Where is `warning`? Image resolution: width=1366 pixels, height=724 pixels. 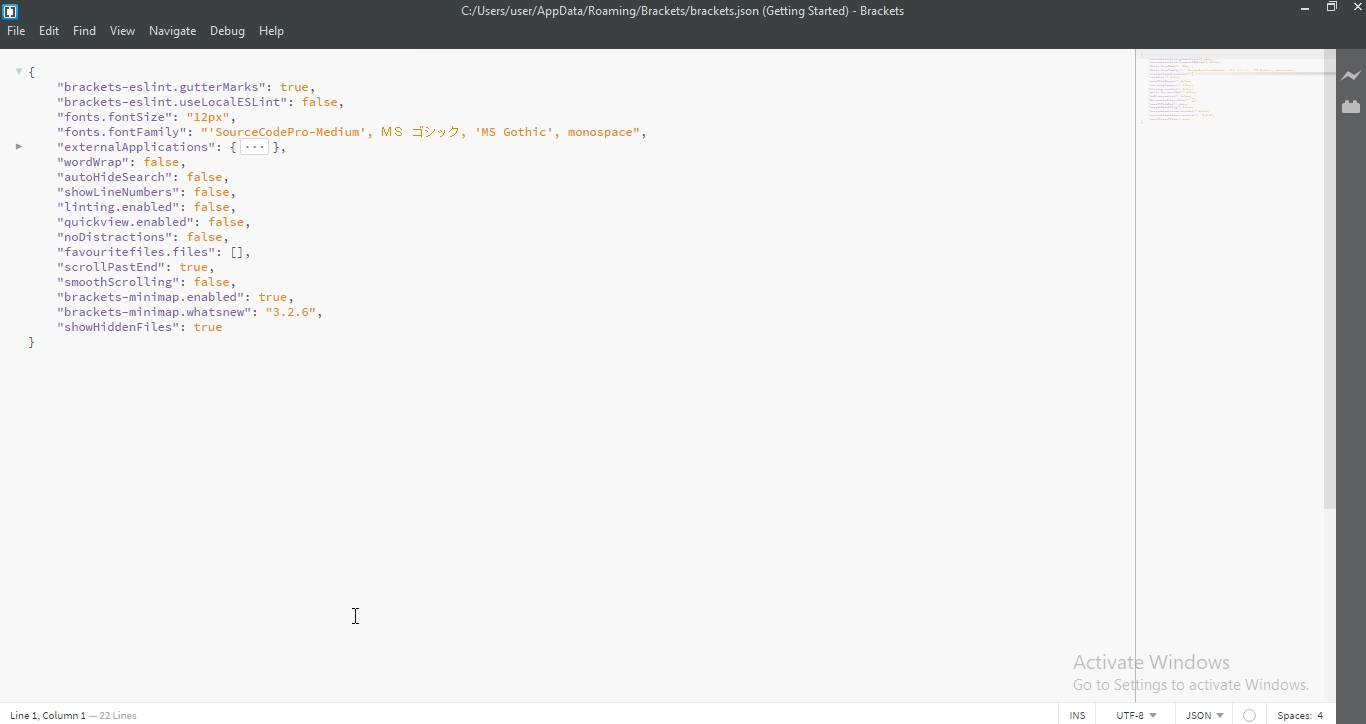
warning is located at coordinates (1250, 714).